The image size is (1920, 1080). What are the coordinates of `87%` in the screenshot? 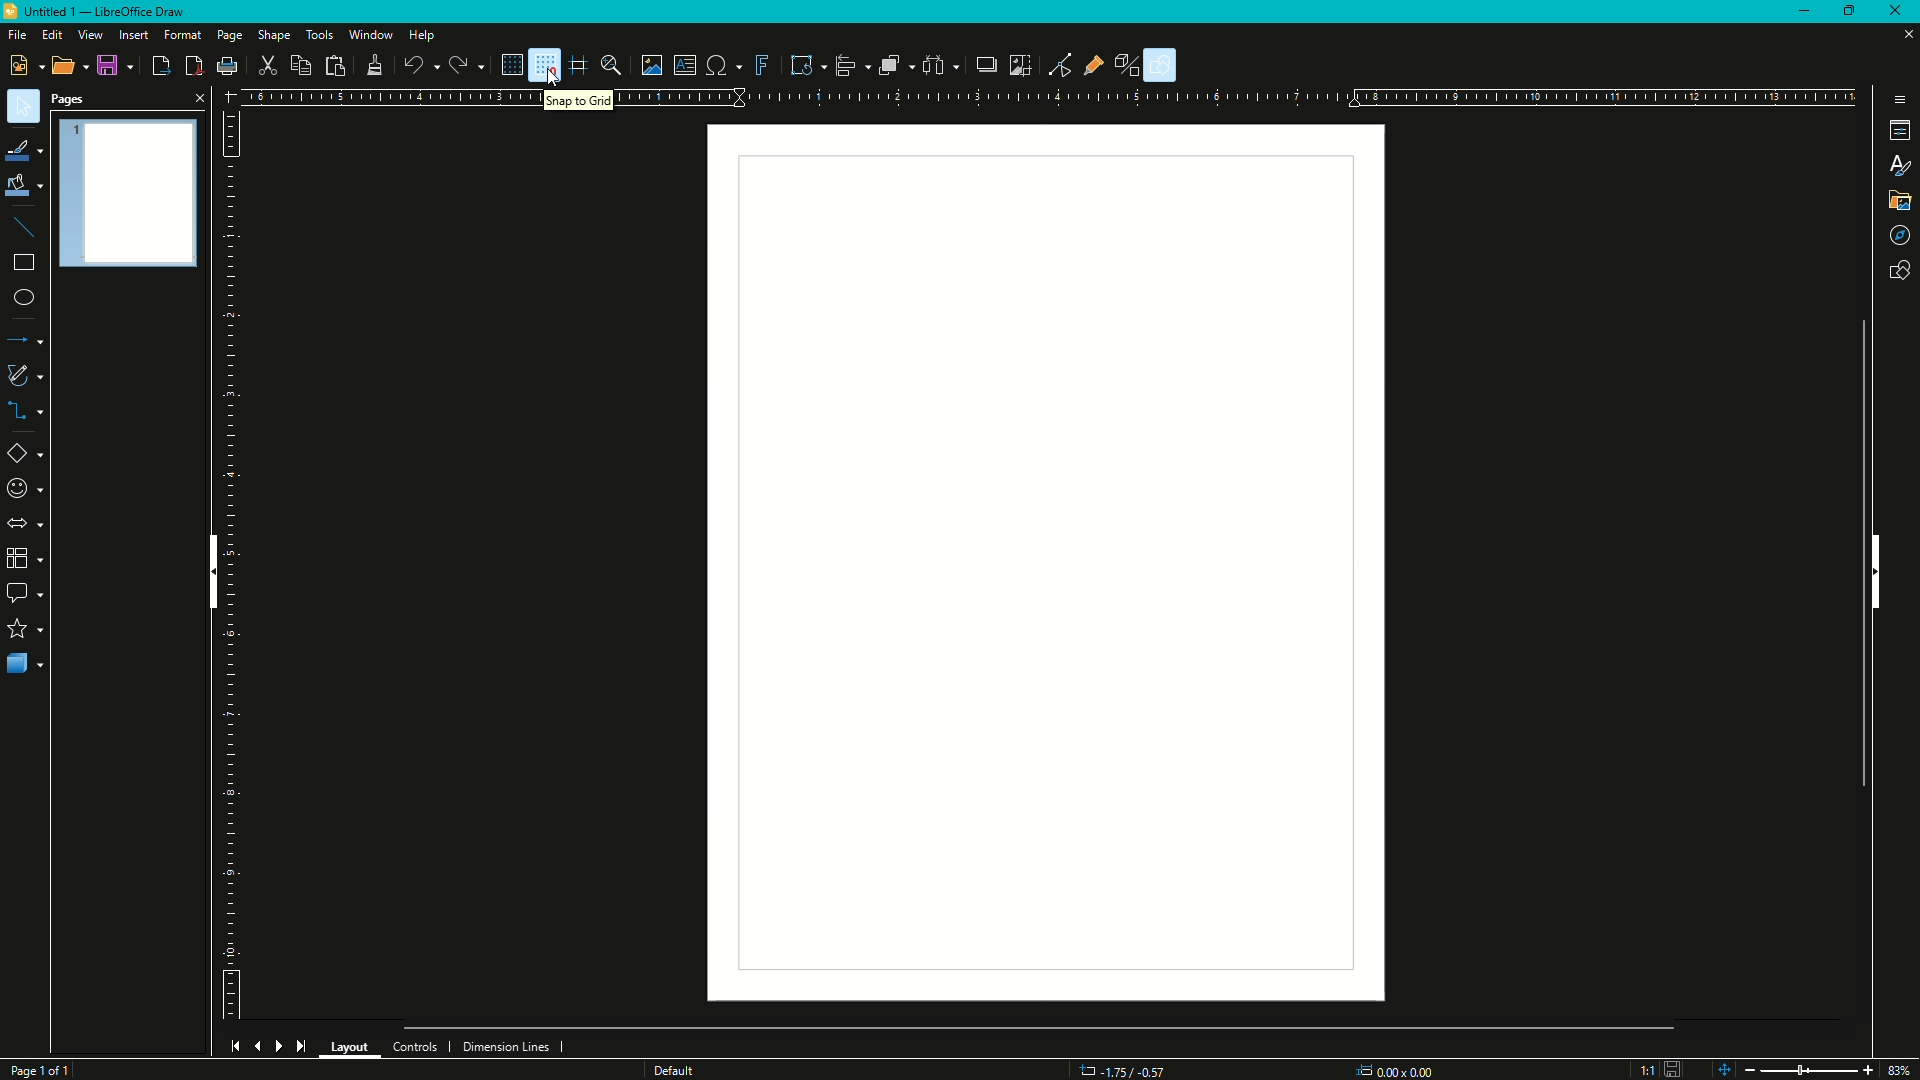 It's located at (1904, 1067).